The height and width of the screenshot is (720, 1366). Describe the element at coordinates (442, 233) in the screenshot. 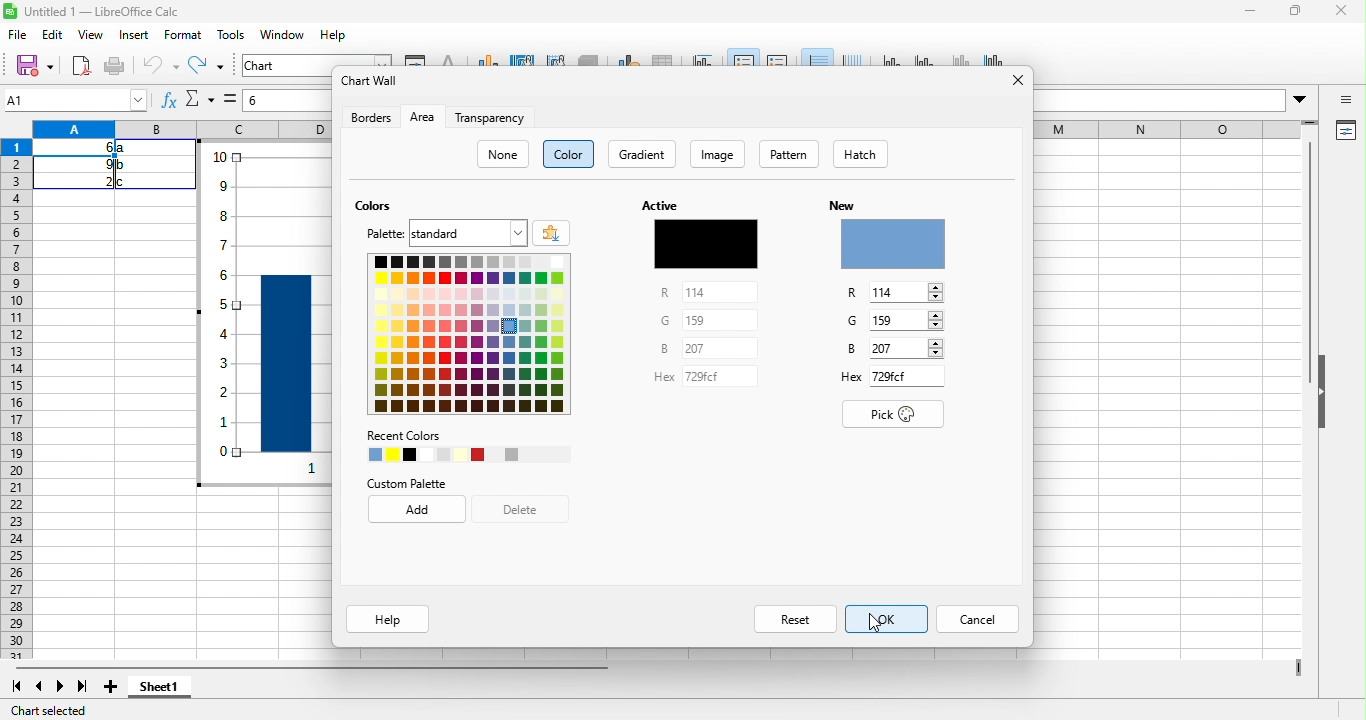

I see `palette` at that location.